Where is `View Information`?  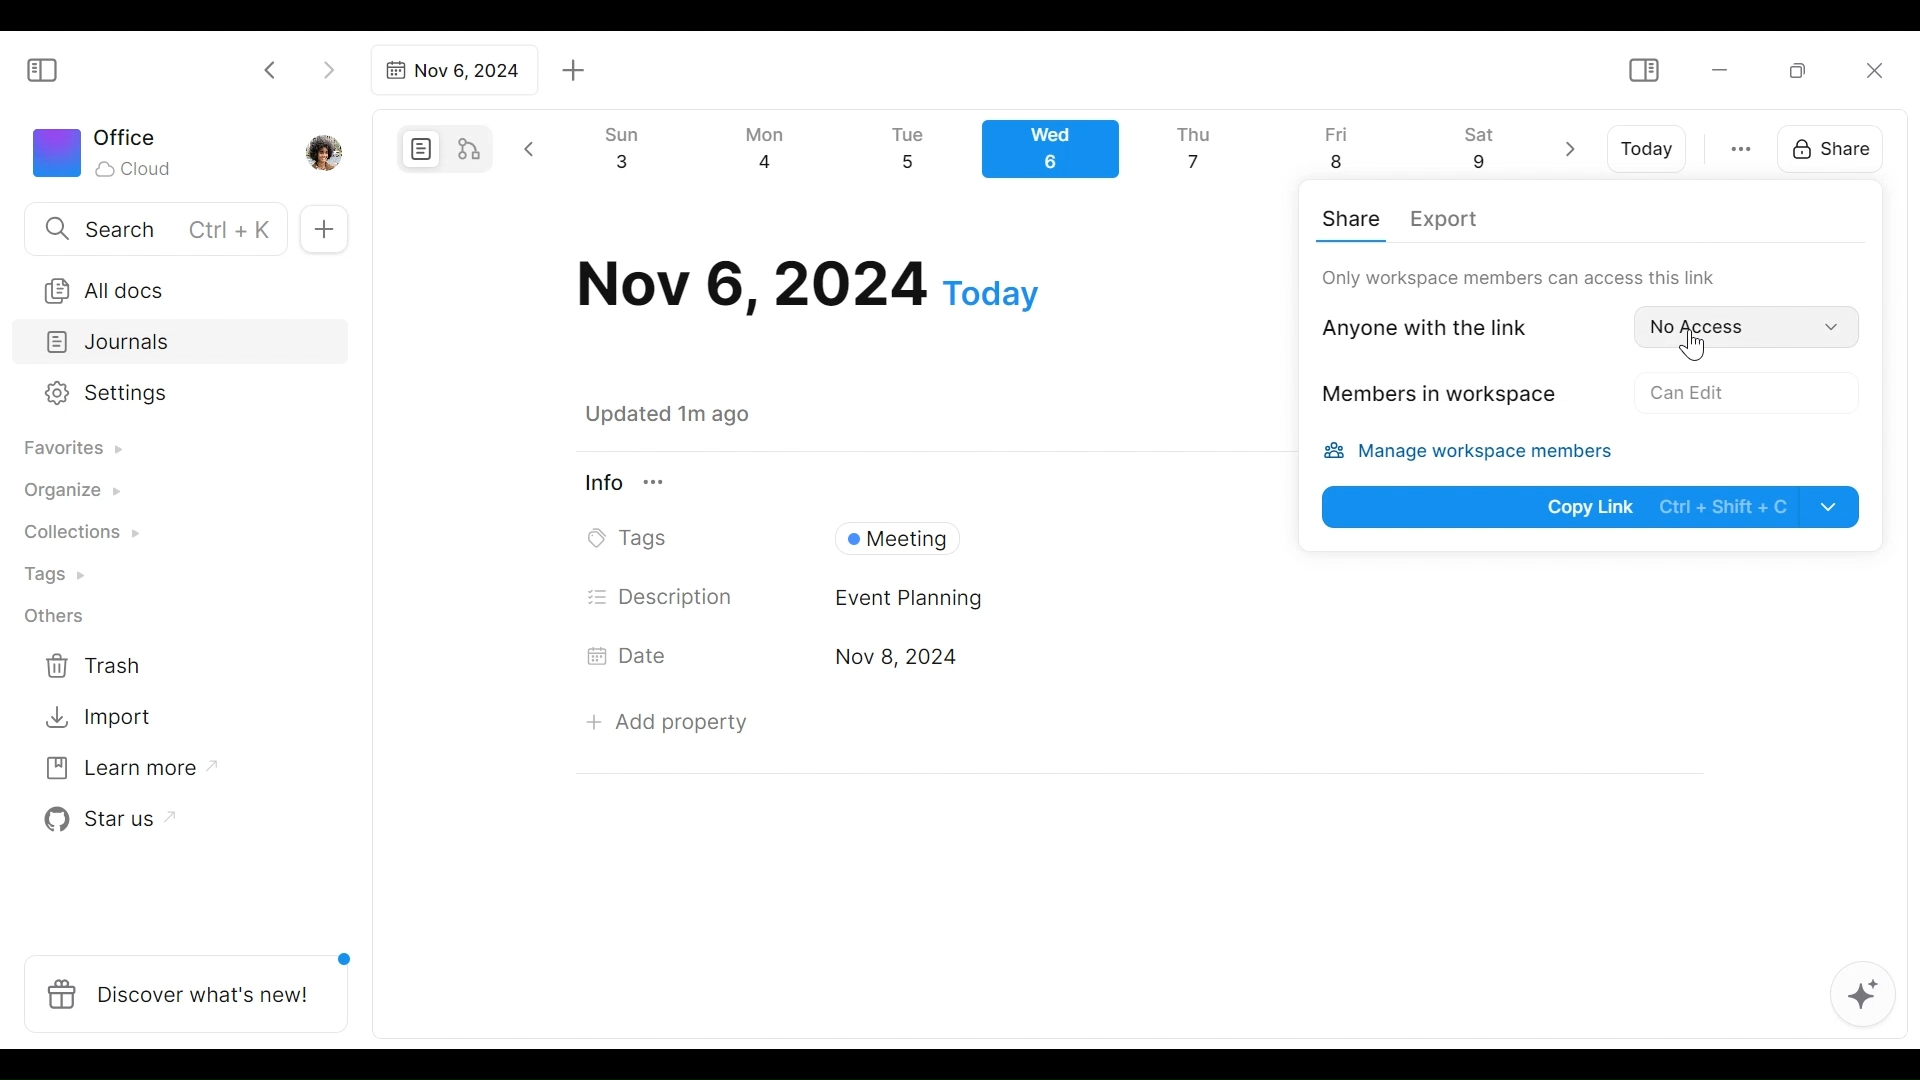 View Information is located at coordinates (923, 482).